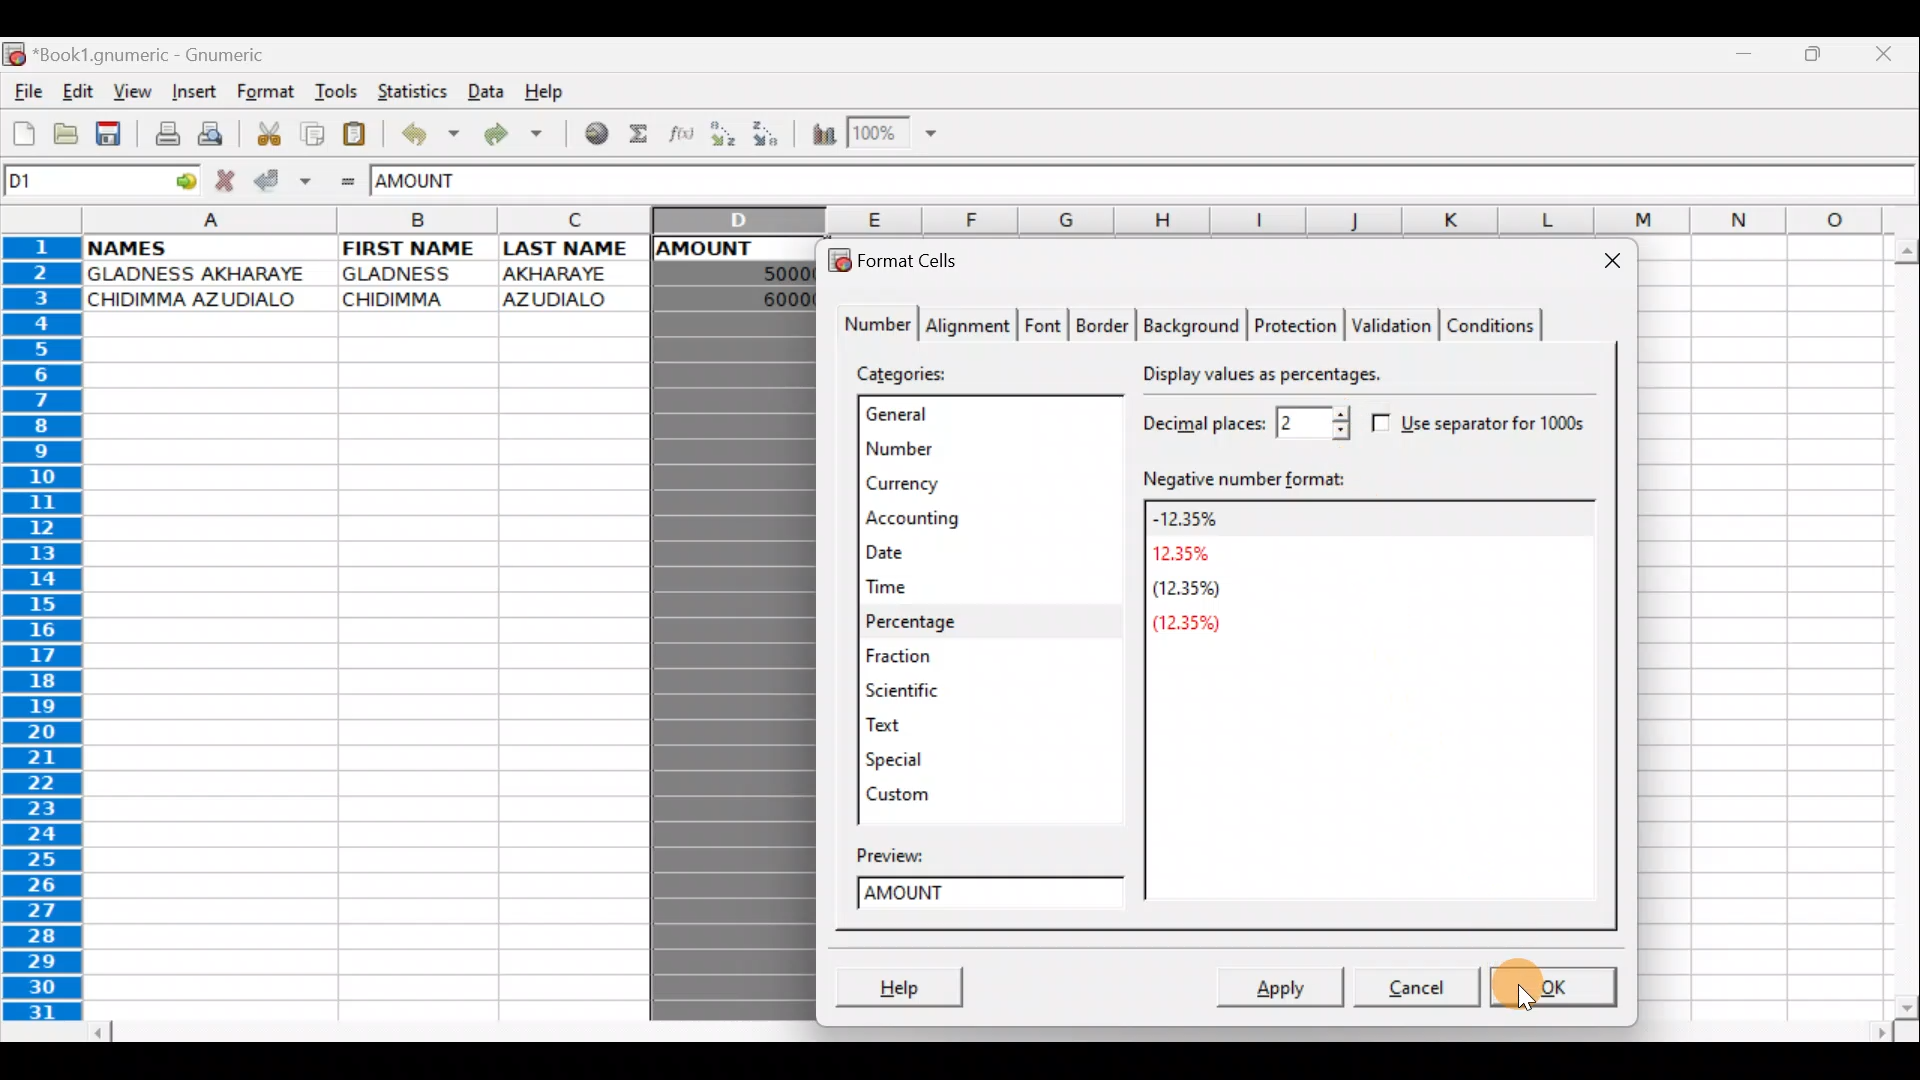  What do you see at coordinates (684, 134) in the screenshot?
I see `Edit function in the current cell` at bounding box center [684, 134].